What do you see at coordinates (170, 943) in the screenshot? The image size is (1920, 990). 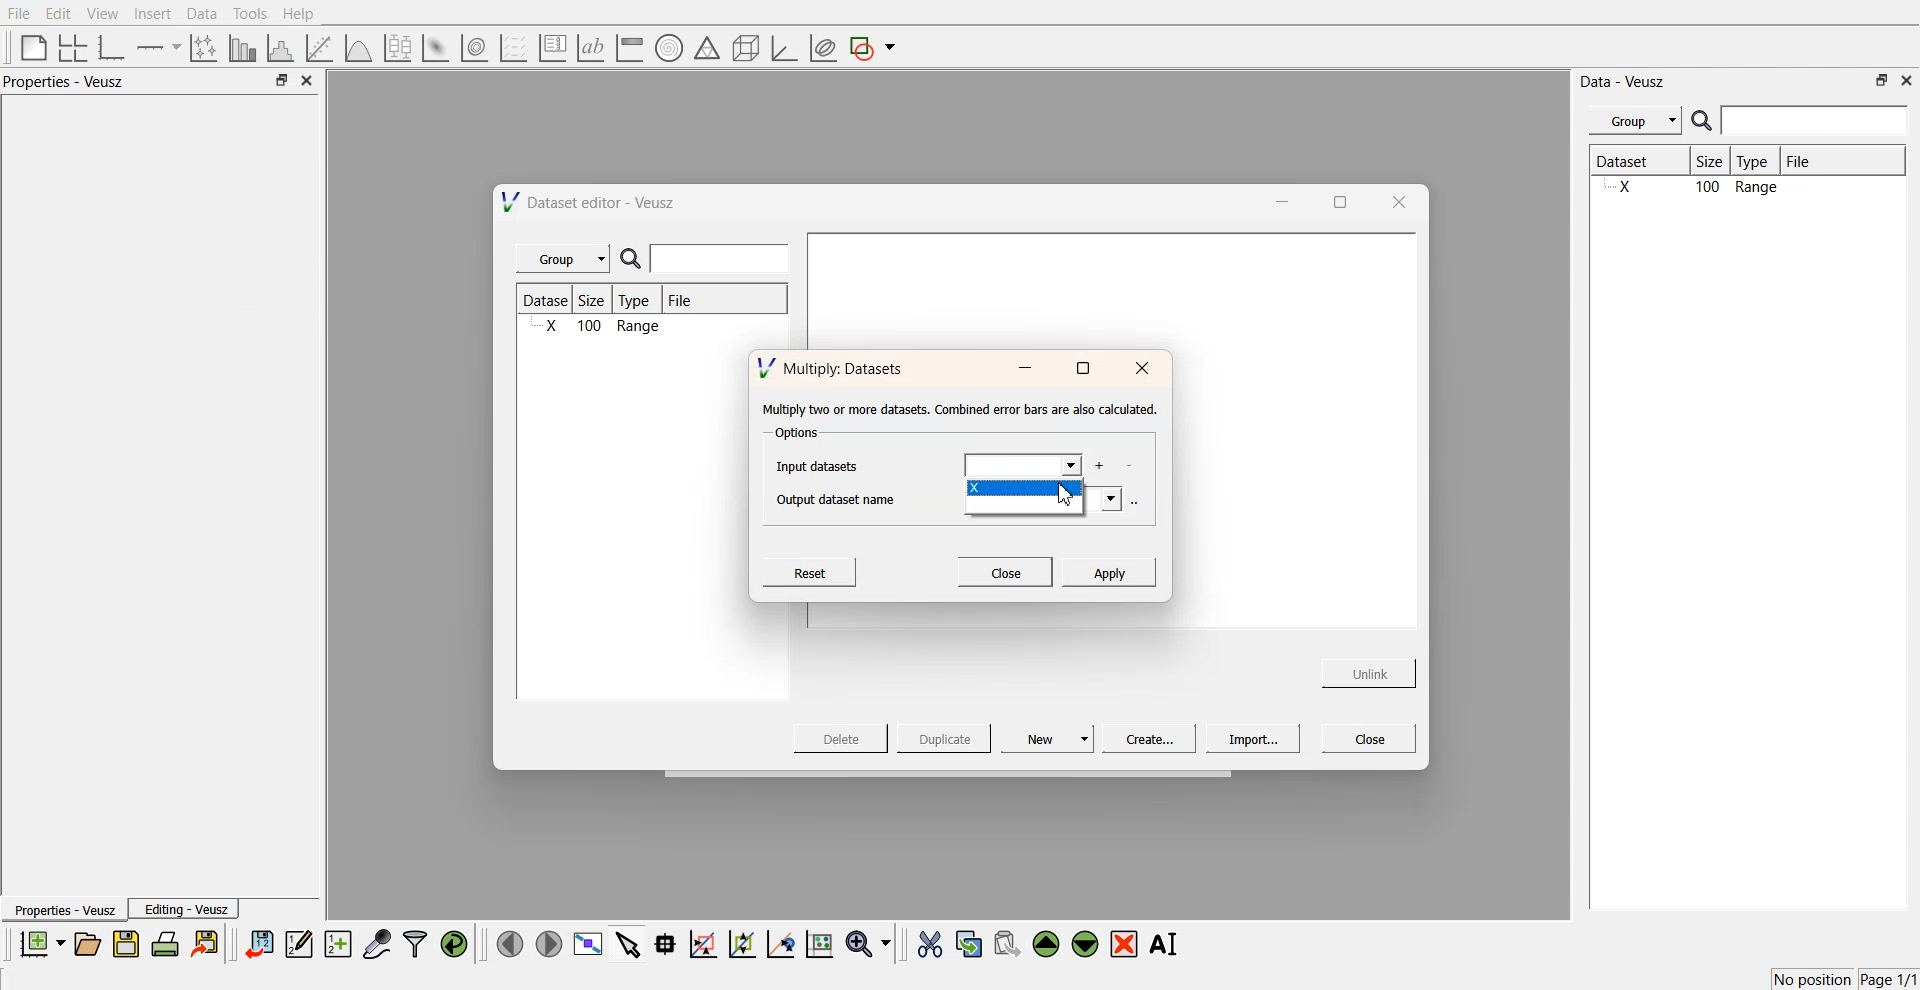 I see `print` at bounding box center [170, 943].